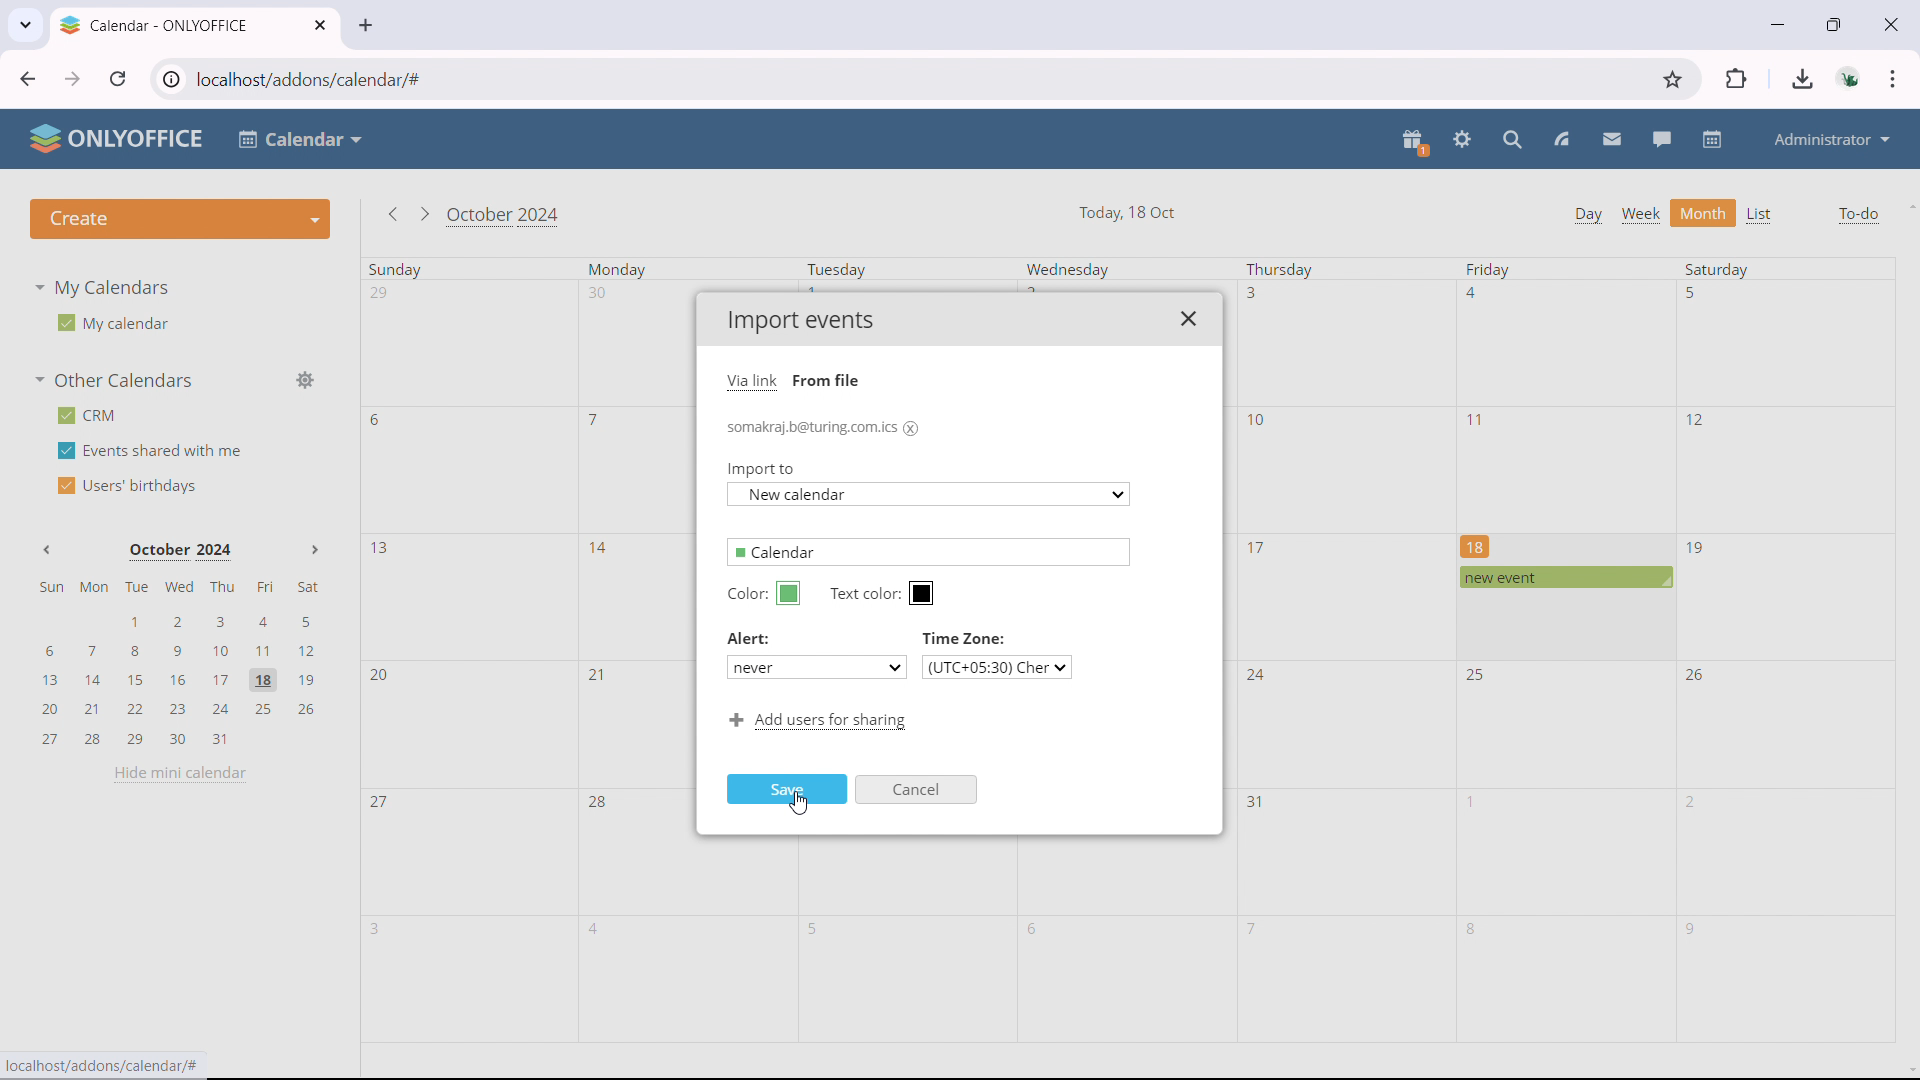  What do you see at coordinates (304, 381) in the screenshot?
I see `manage` at bounding box center [304, 381].